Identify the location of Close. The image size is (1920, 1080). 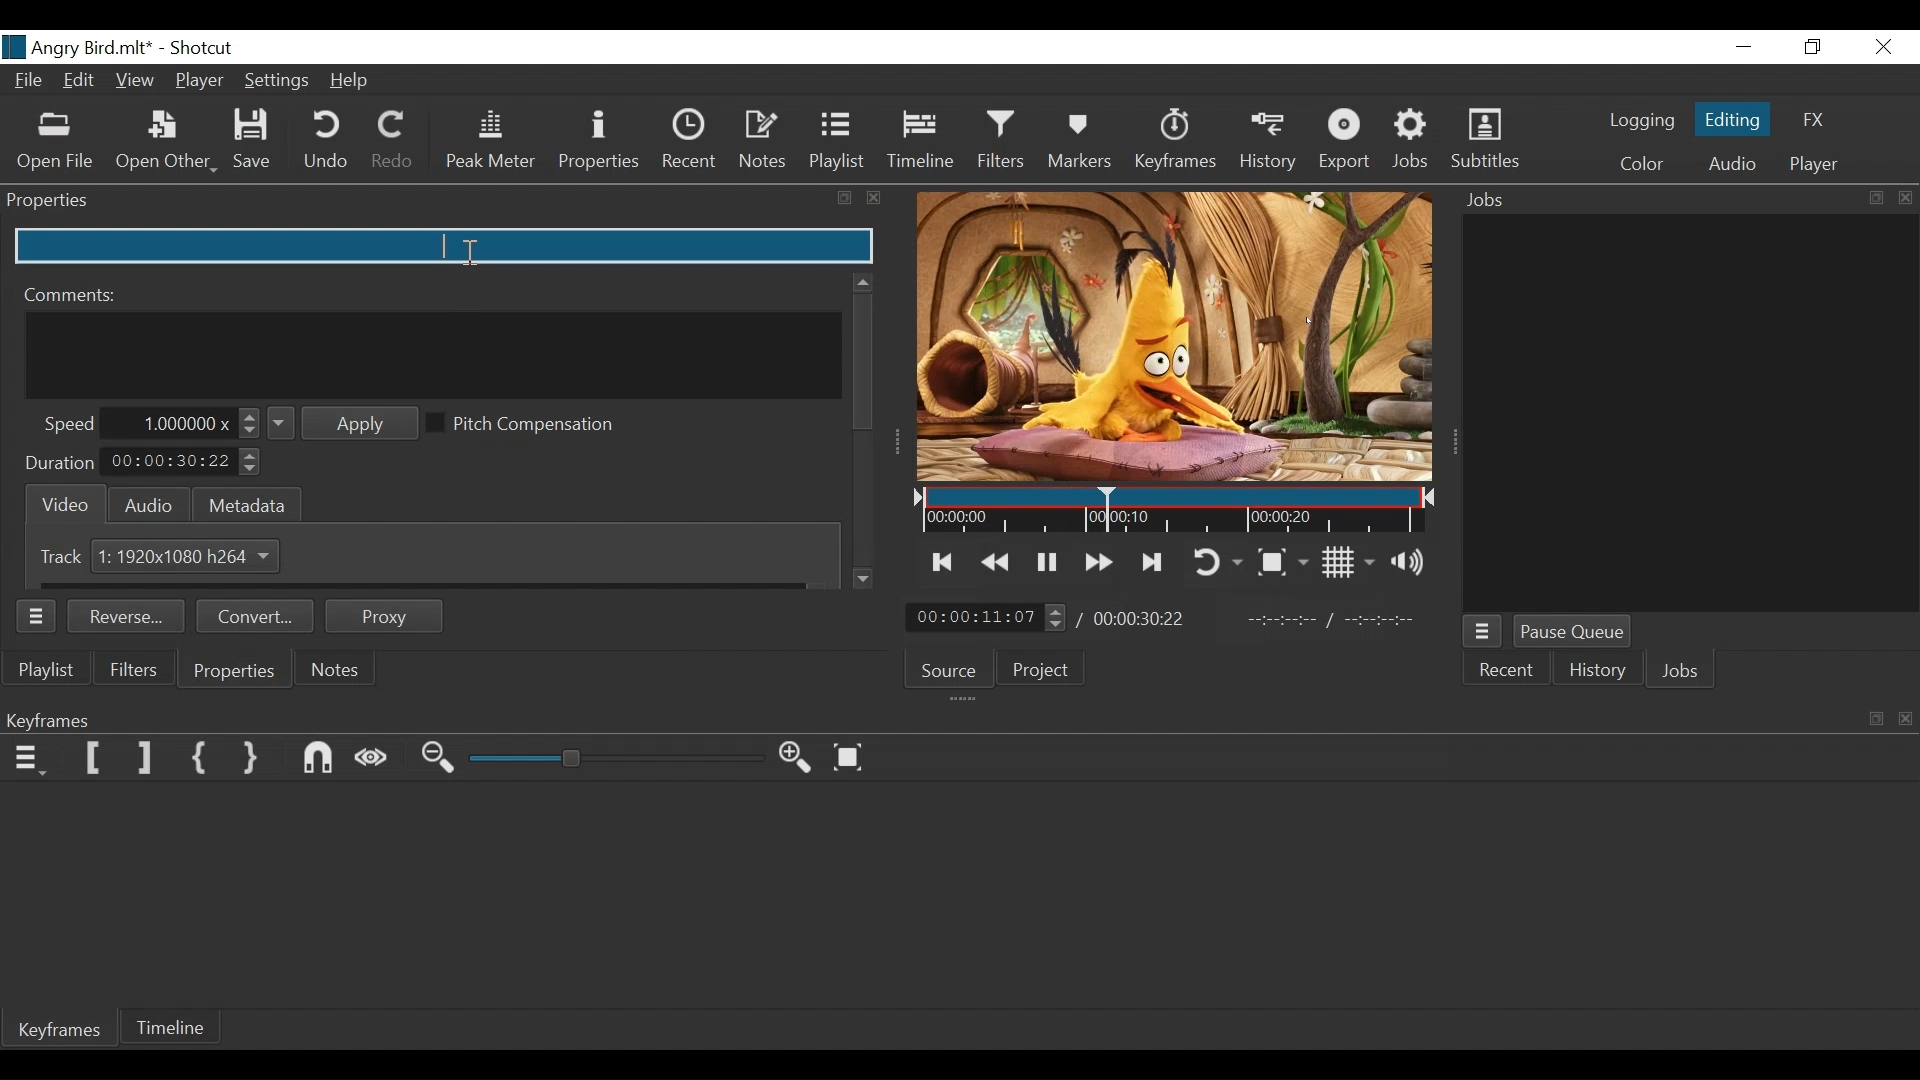
(1881, 46).